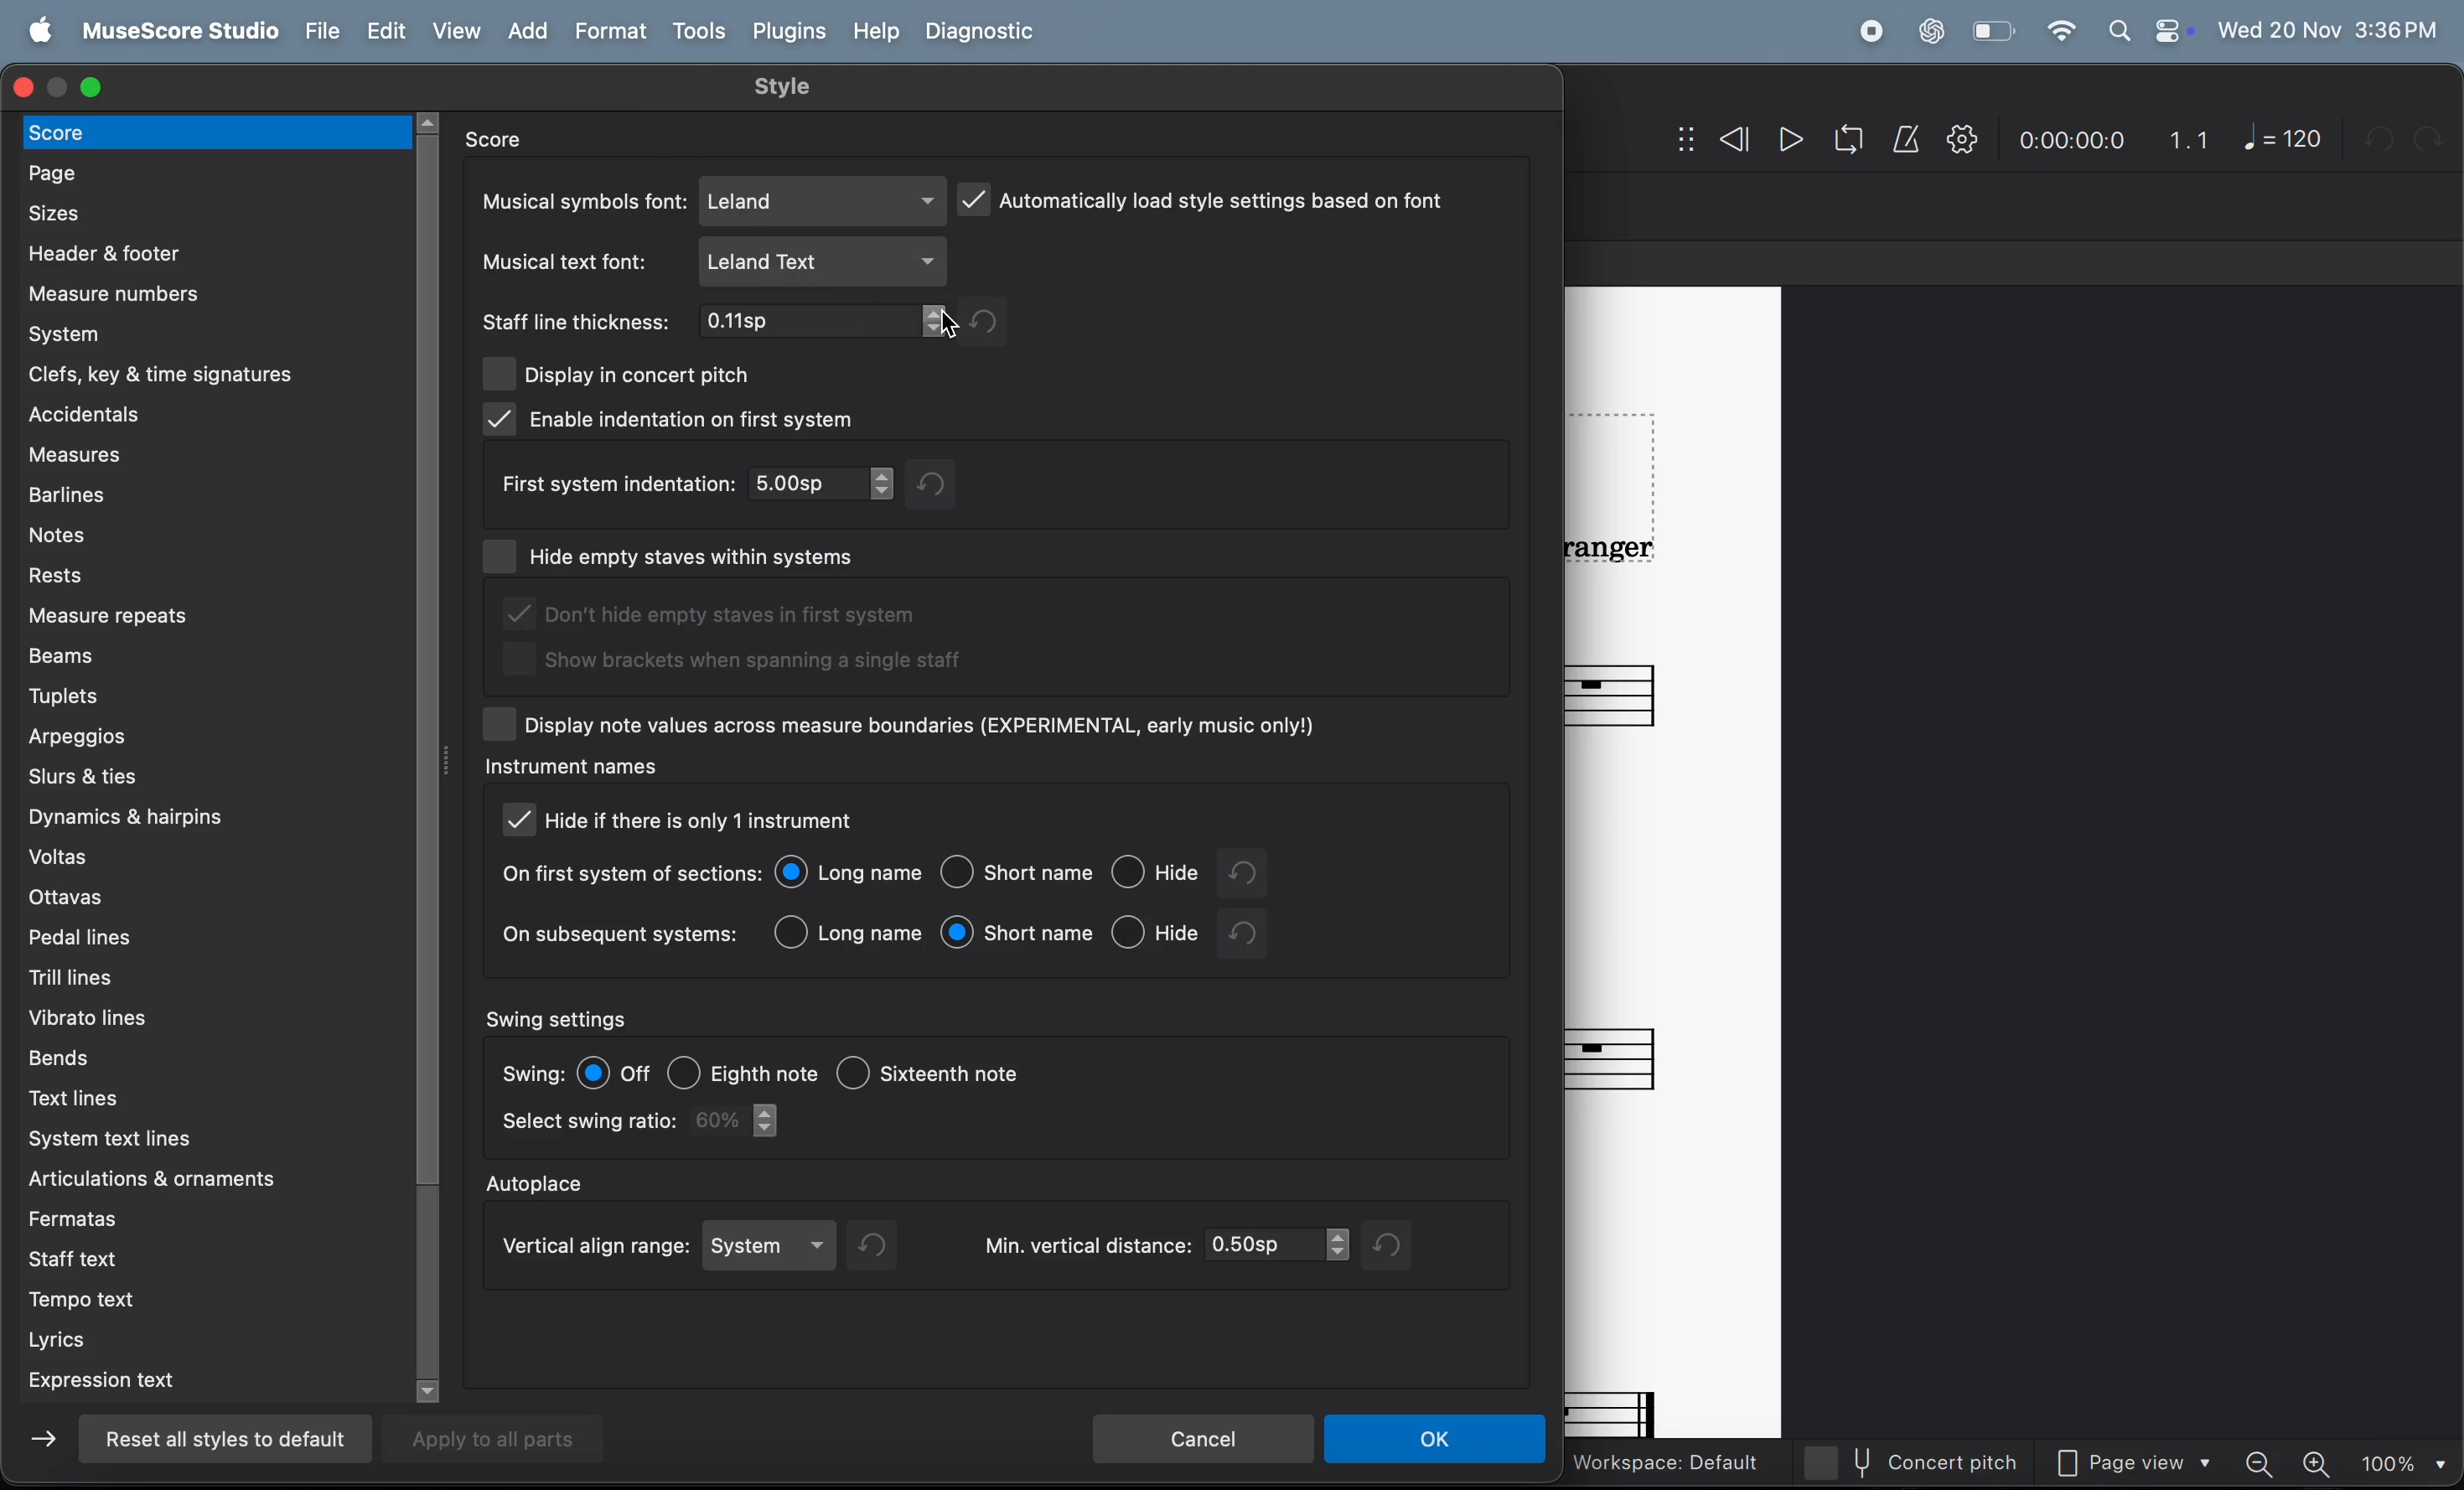 The width and height of the screenshot is (2464, 1490). What do you see at coordinates (744, 1067) in the screenshot?
I see `eightnote` at bounding box center [744, 1067].